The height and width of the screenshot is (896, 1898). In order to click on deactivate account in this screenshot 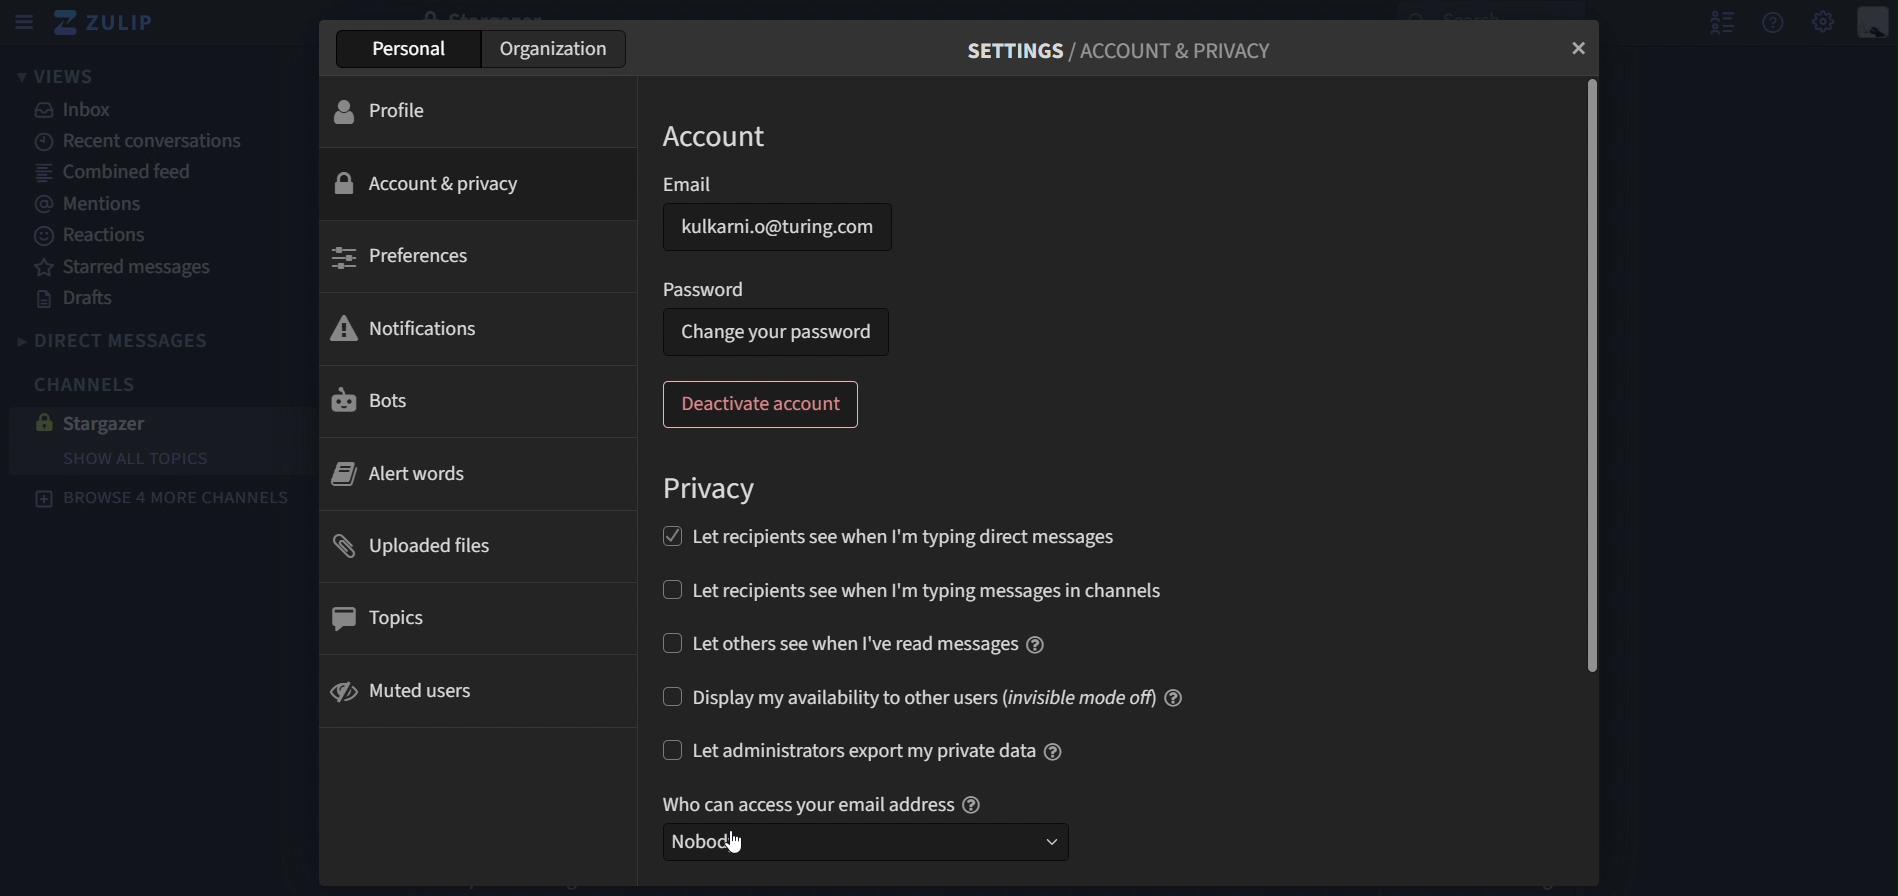, I will do `click(765, 404)`.